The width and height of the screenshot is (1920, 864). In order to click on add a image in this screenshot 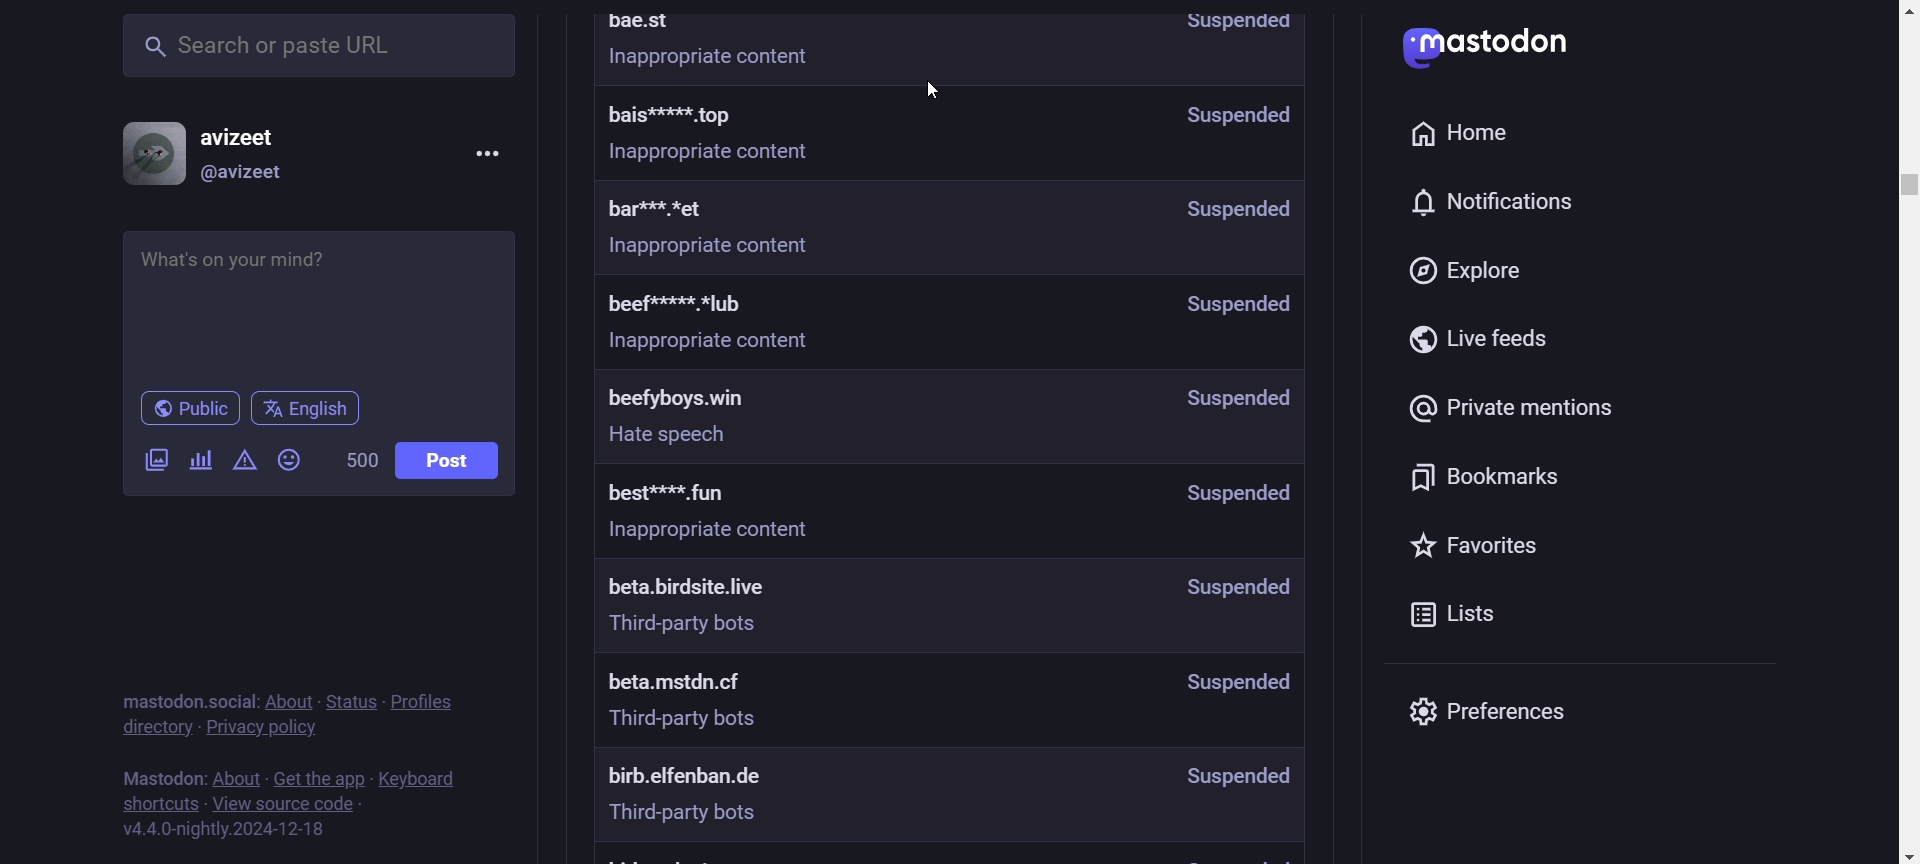, I will do `click(158, 465)`.